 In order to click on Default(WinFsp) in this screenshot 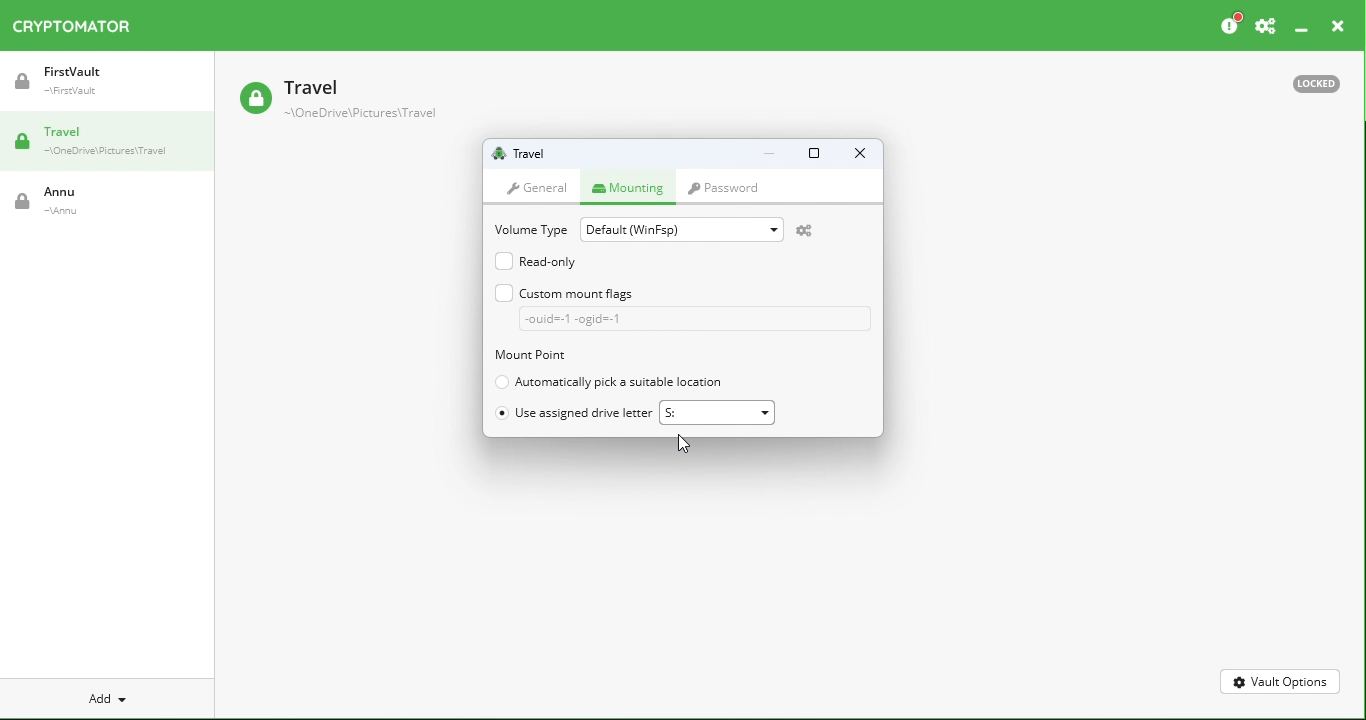, I will do `click(684, 228)`.